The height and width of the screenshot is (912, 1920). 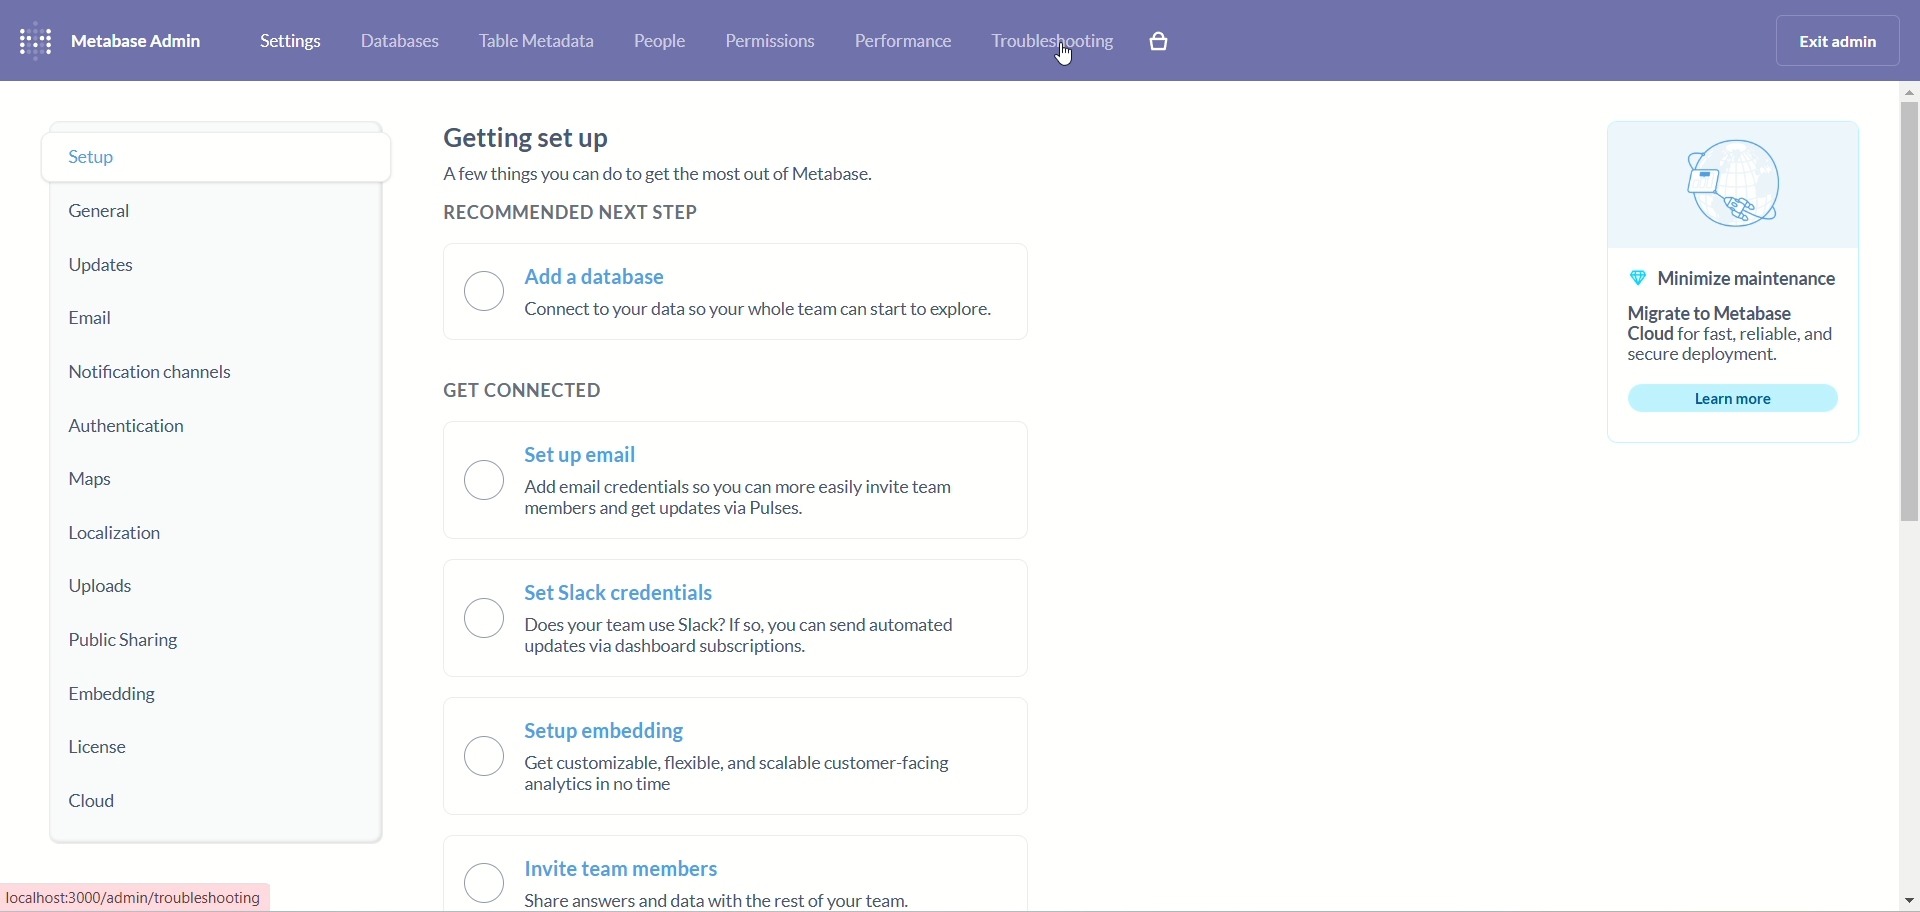 I want to click on uploads, so click(x=98, y=587).